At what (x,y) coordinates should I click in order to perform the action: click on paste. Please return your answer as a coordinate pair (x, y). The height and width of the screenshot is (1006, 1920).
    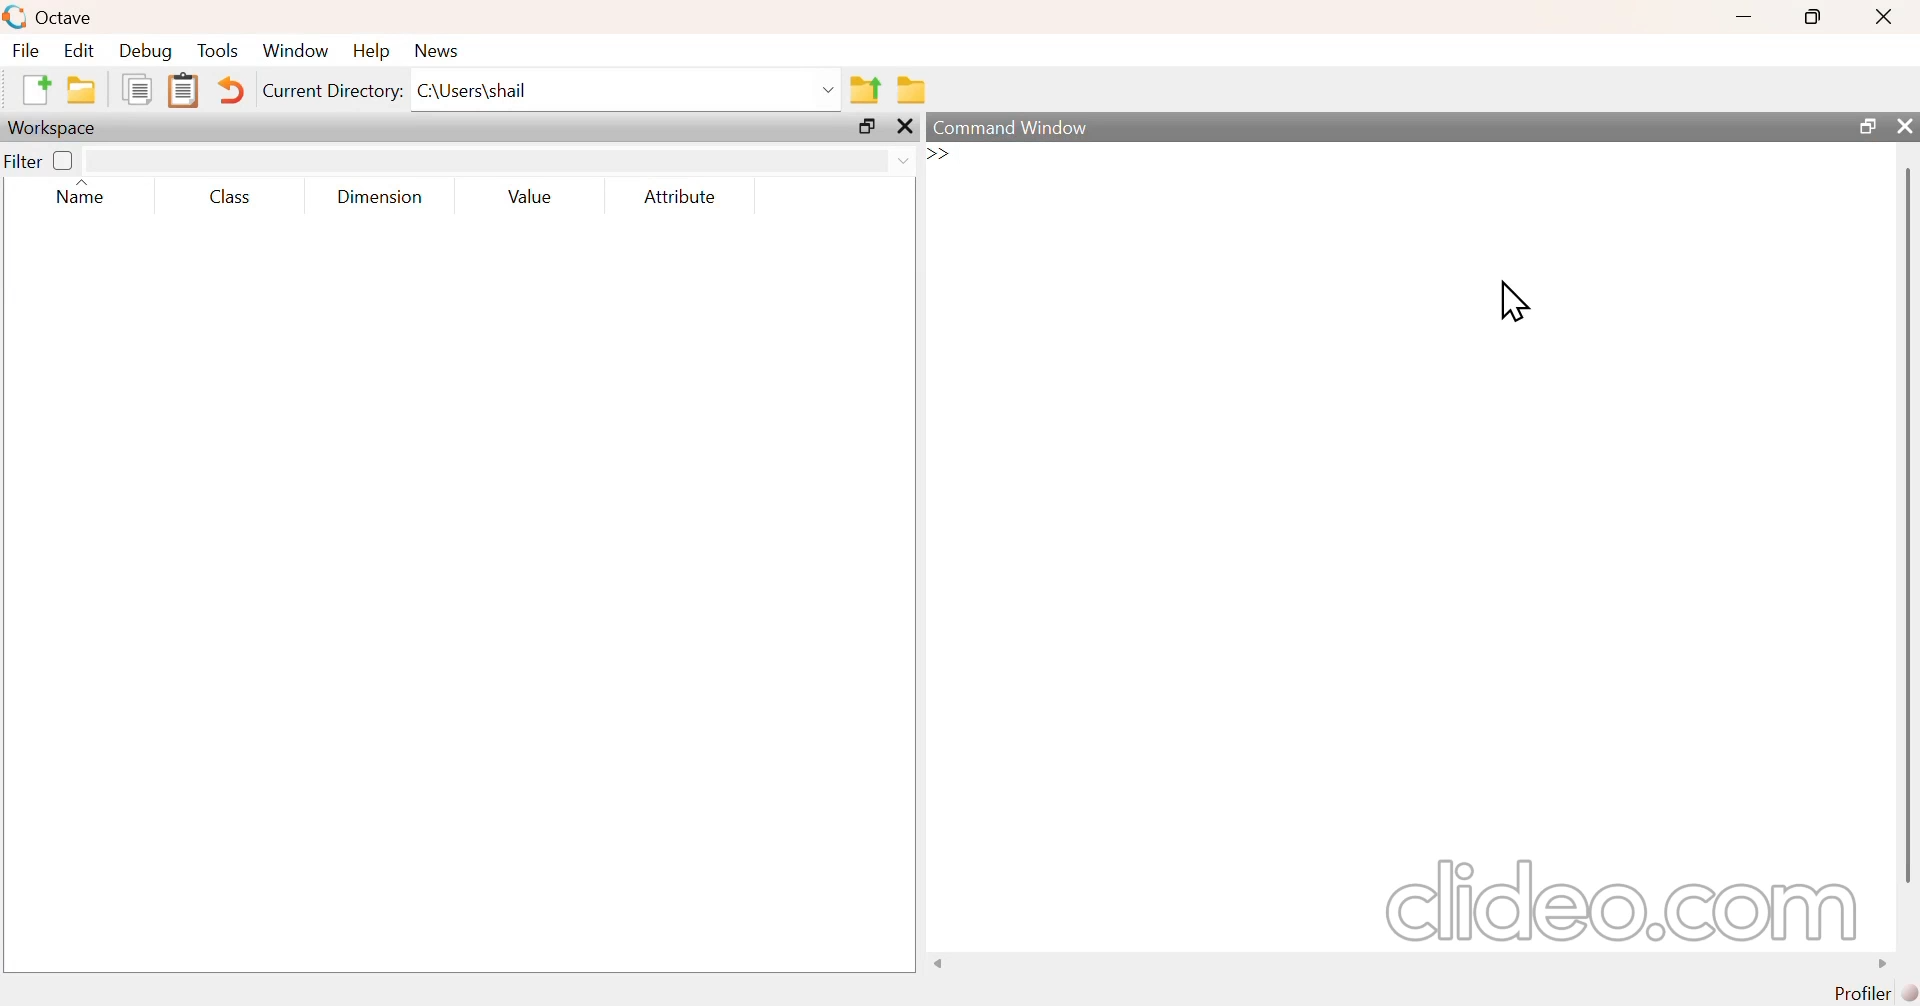
    Looking at the image, I should click on (185, 88).